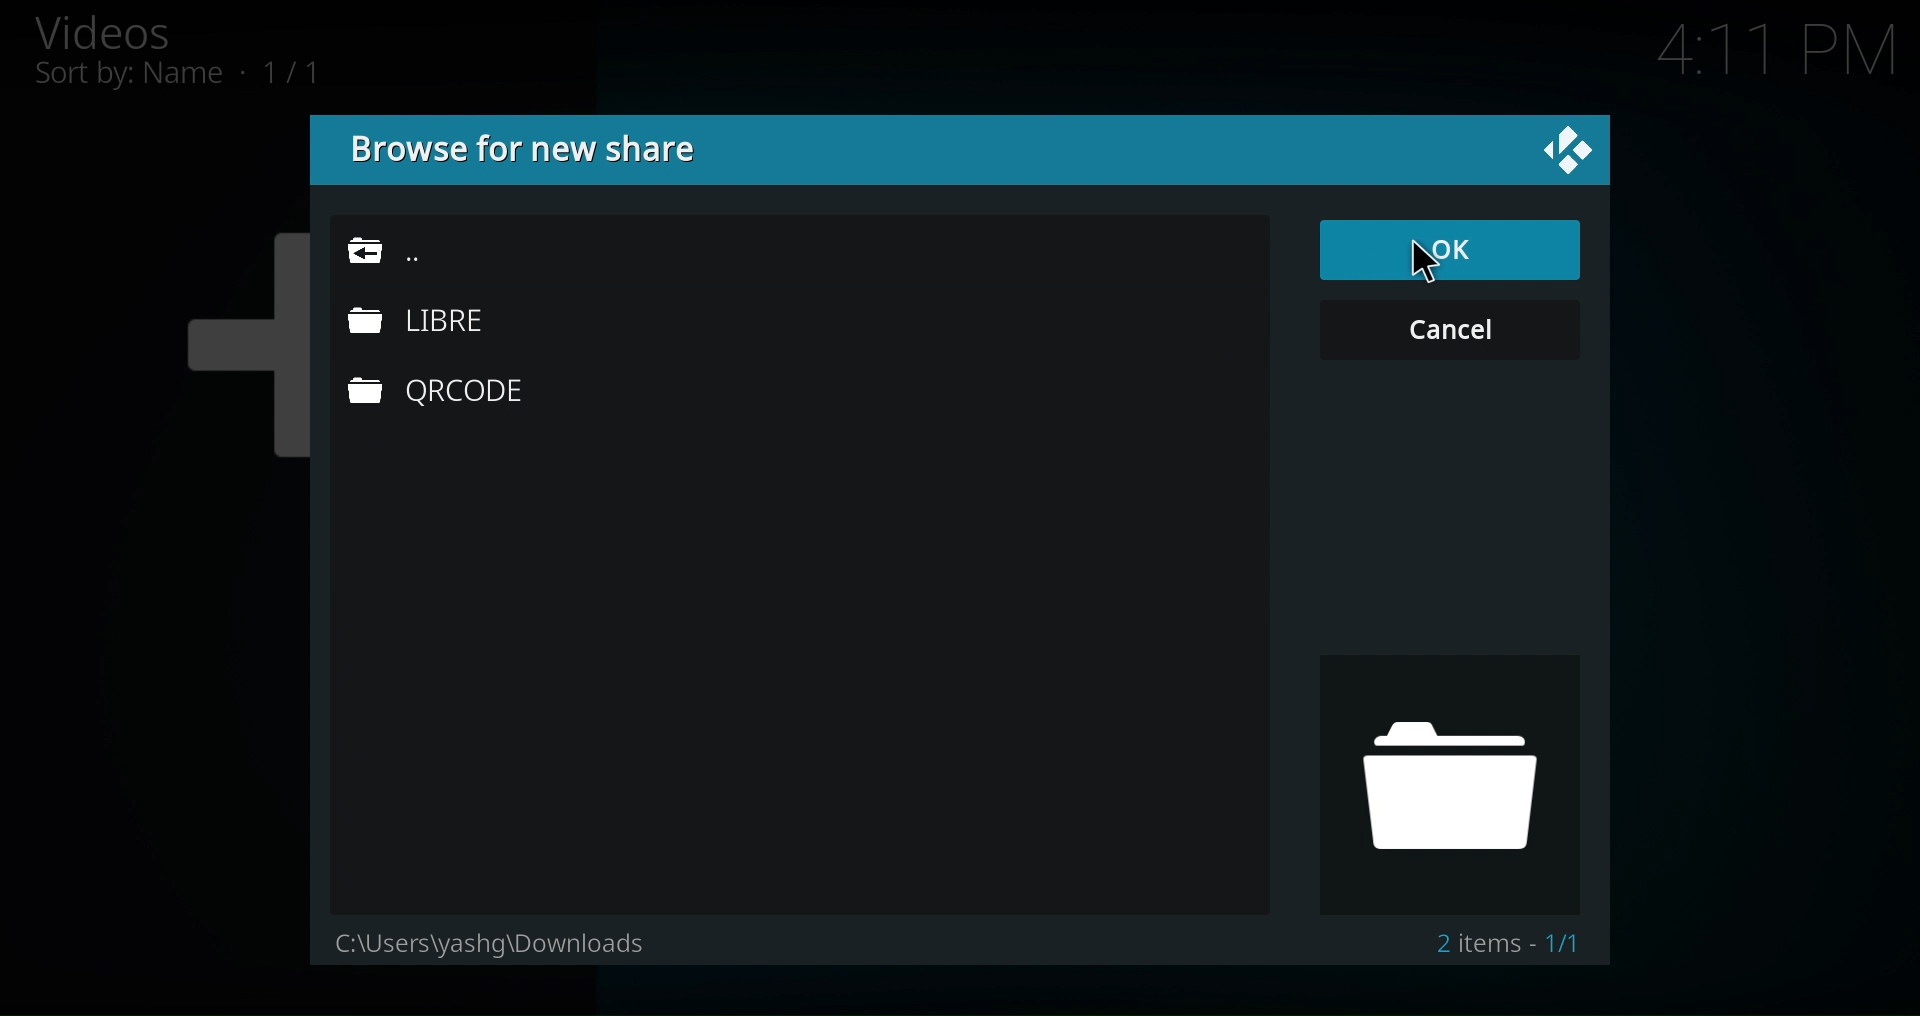 The image size is (1920, 1016). What do you see at coordinates (198, 54) in the screenshot?
I see `Videos, Sort by: Name • 1/1` at bounding box center [198, 54].